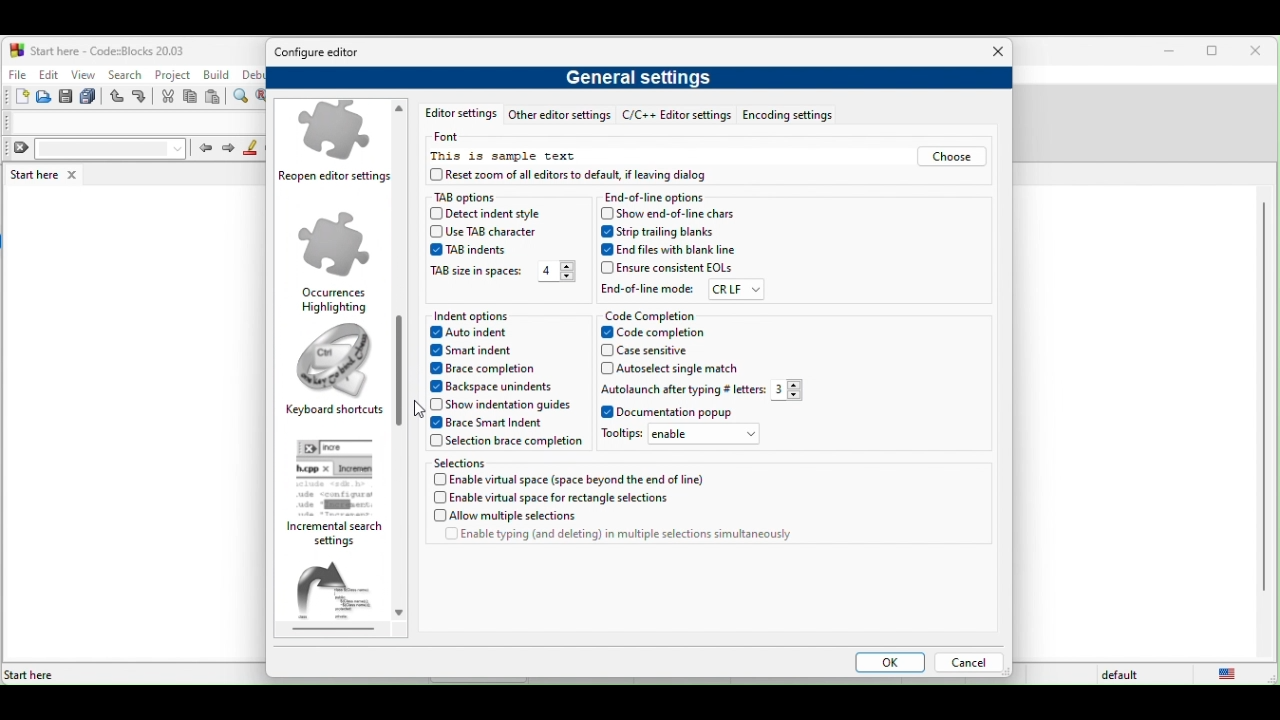 The height and width of the screenshot is (720, 1280). Describe the element at coordinates (30, 675) in the screenshot. I see `Start here` at that location.